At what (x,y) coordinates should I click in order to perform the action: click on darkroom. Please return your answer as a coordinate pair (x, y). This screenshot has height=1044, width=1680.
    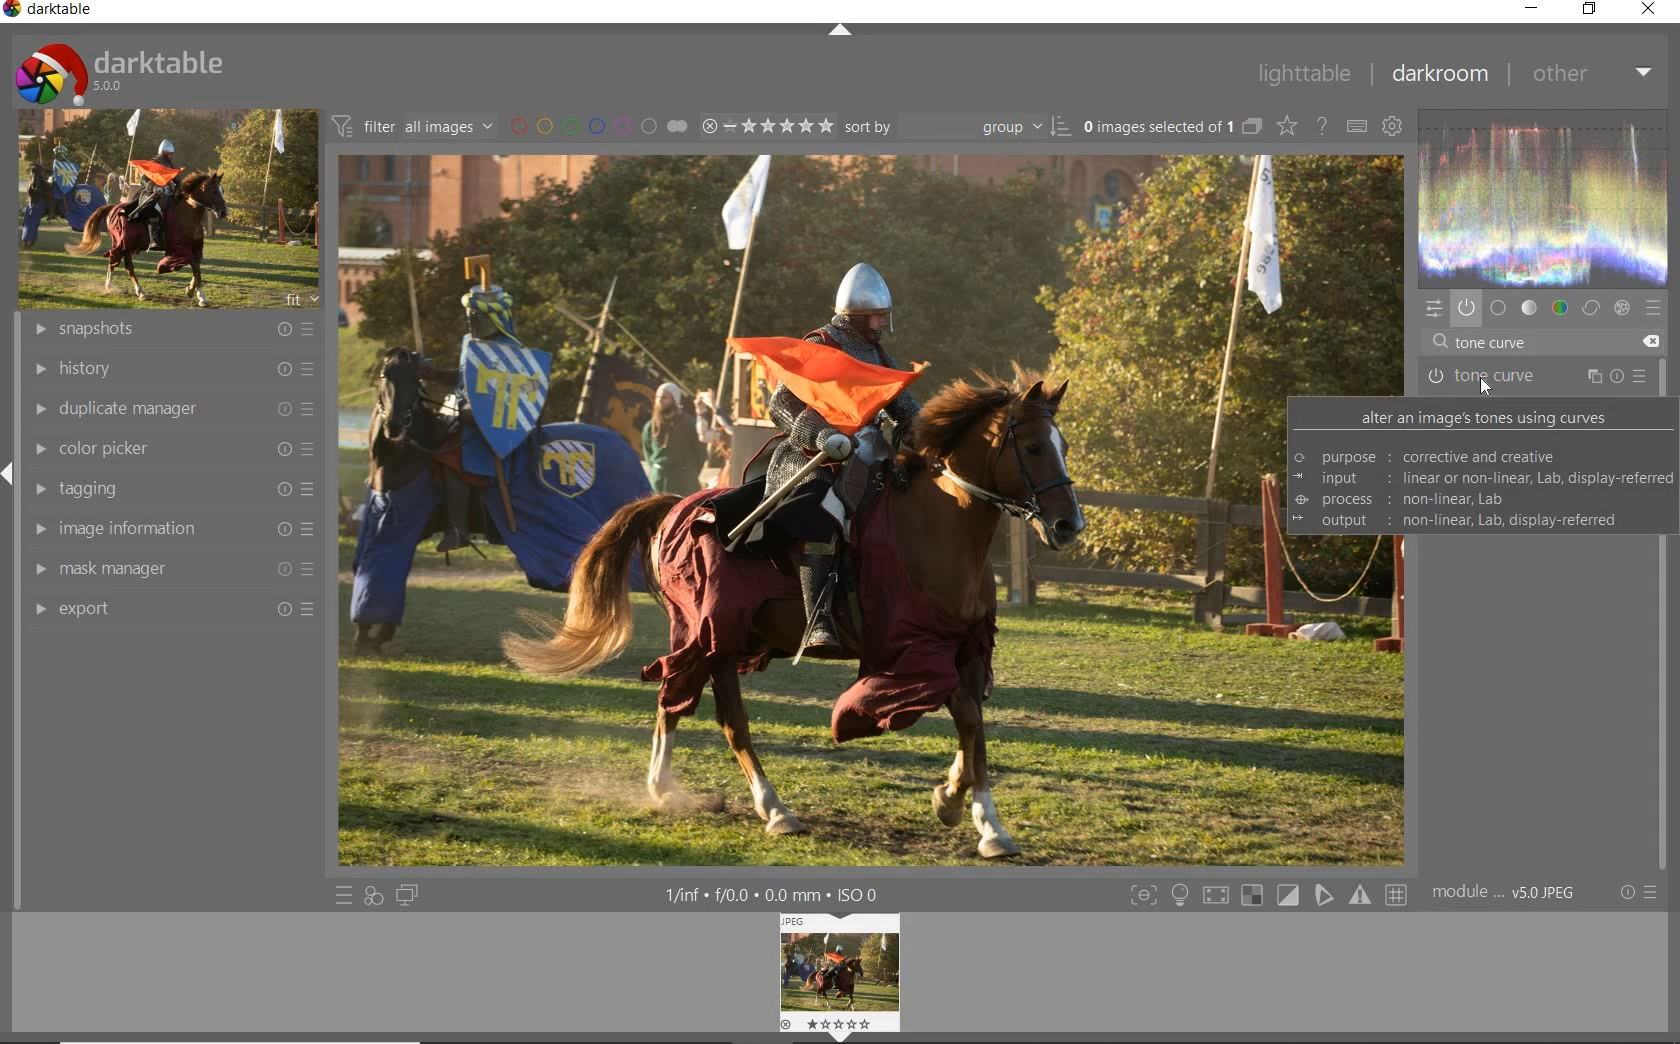
    Looking at the image, I should click on (1439, 76).